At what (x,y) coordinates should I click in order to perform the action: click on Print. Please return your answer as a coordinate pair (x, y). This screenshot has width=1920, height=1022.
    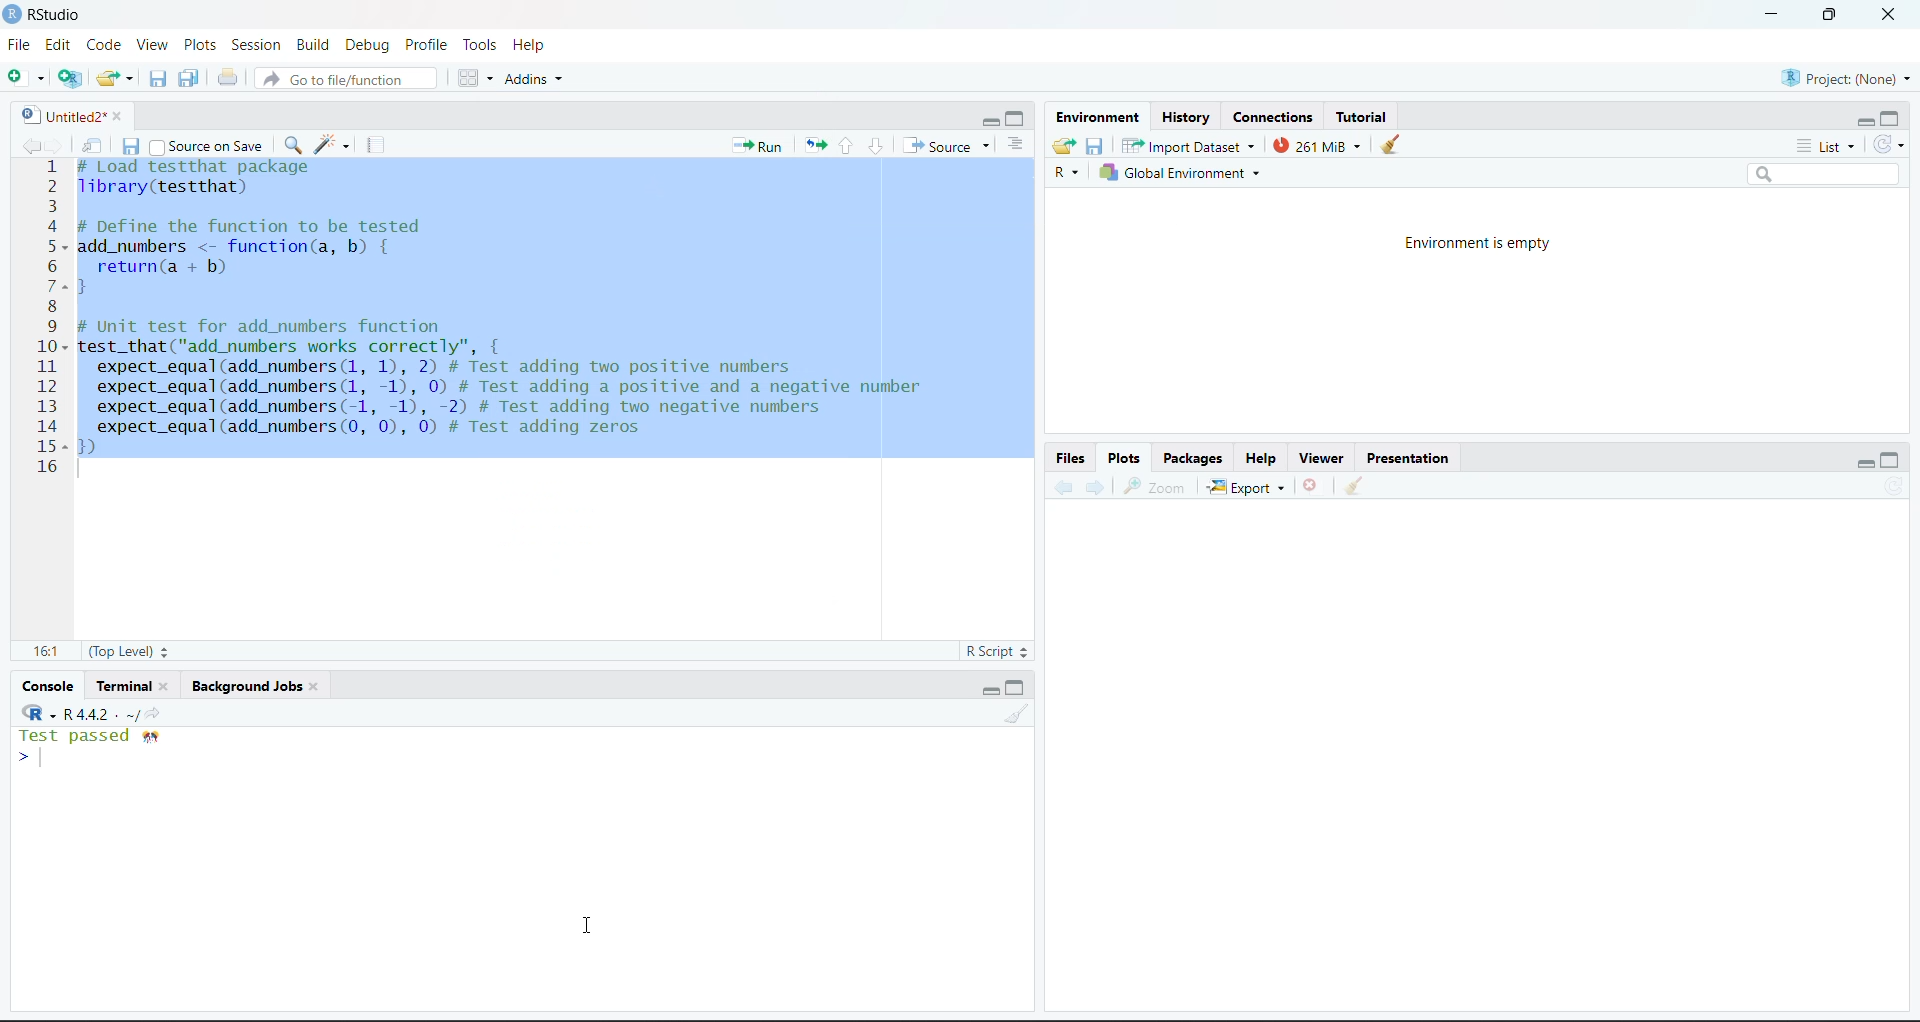
    Looking at the image, I should click on (229, 78).